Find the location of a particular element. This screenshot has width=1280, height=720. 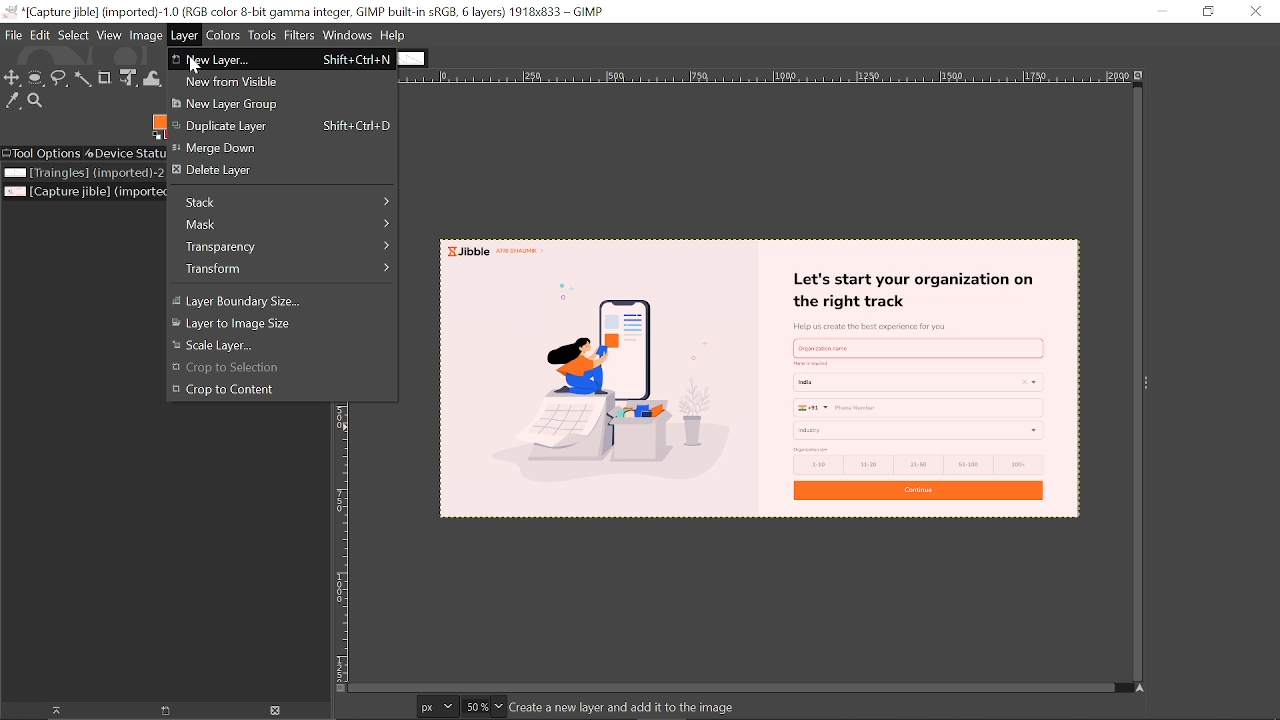

Navigate this display is located at coordinates (1142, 689).